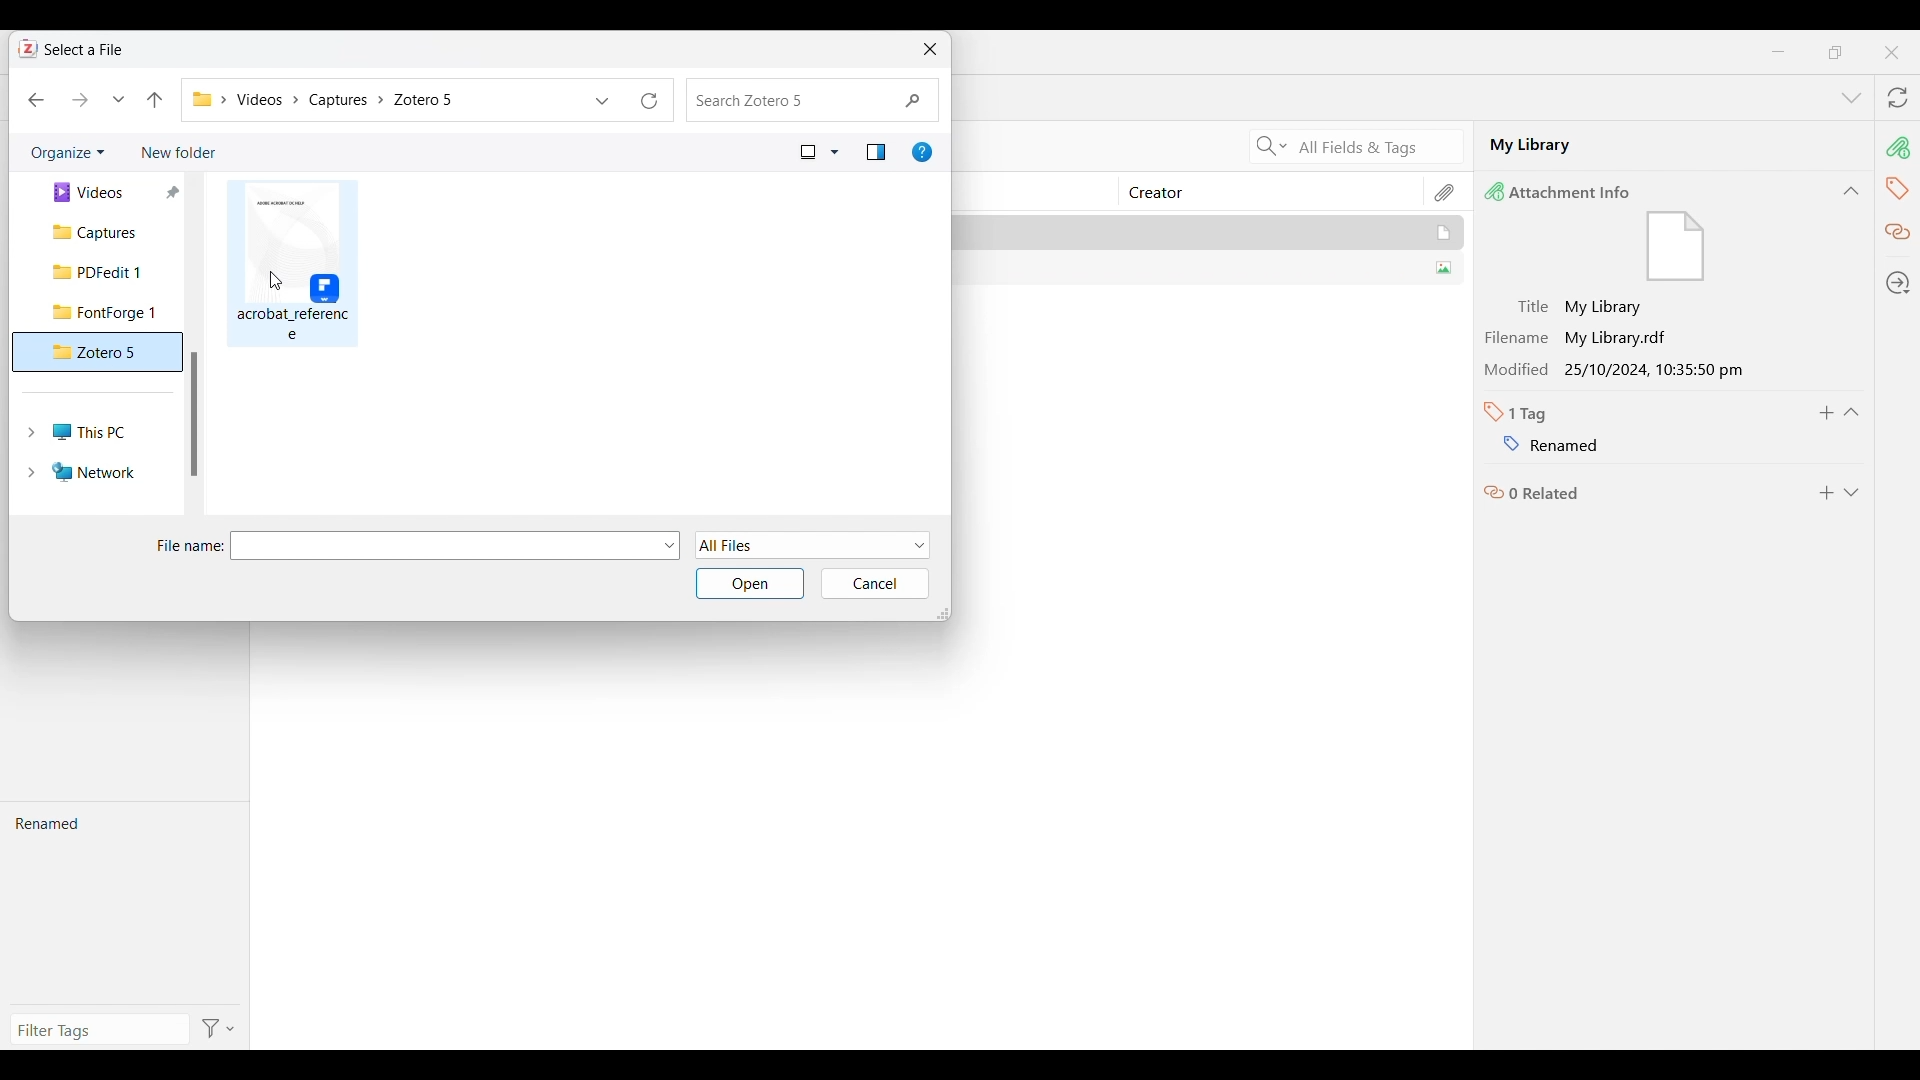  What do you see at coordinates (1447, 191) in the screenshot?
I see `Attachment` at bounding box center [1447, 191].